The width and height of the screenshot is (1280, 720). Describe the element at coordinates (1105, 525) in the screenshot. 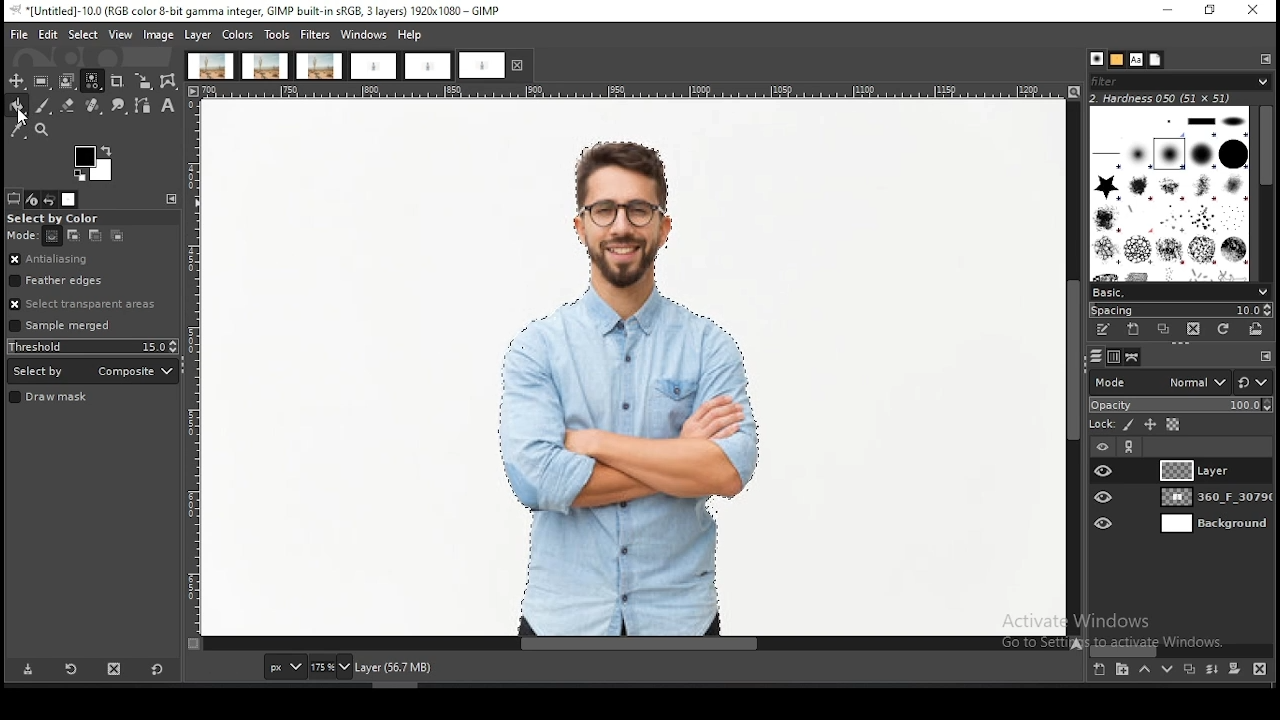

I see `layer visibility on/off` at that location.